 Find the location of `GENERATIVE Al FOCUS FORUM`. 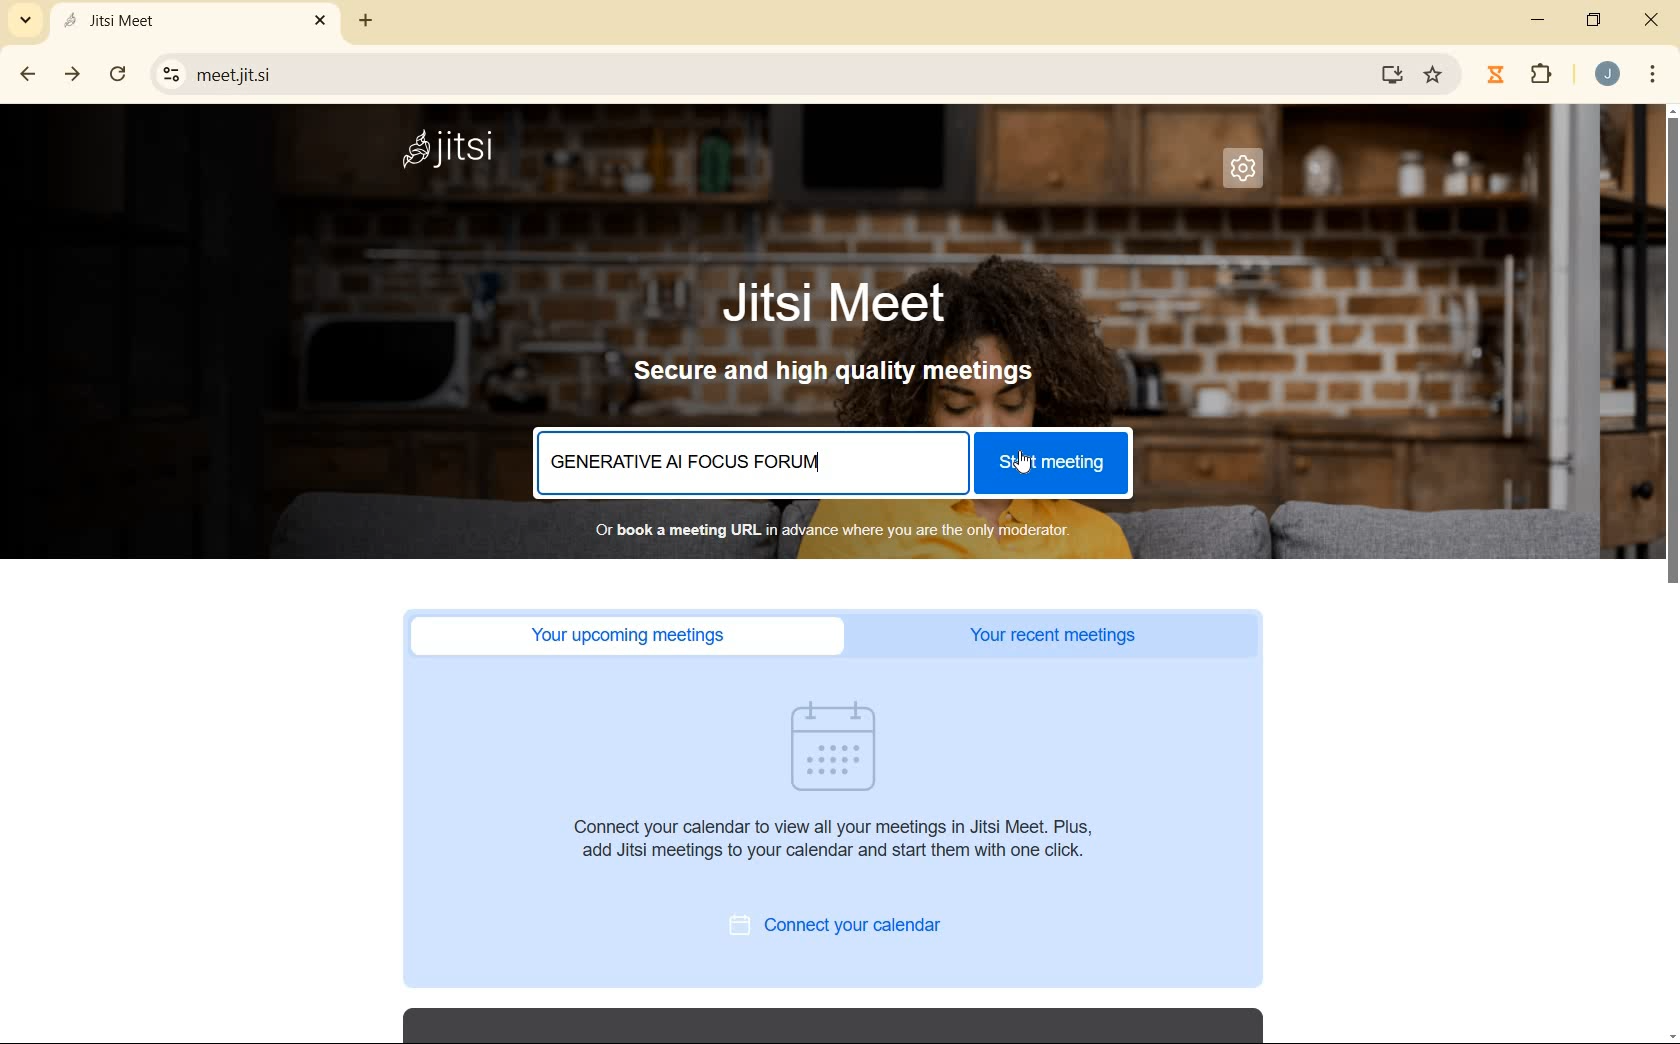

GENERATIVE Al FOCUS FORUM is located at coordinates (696, 464).